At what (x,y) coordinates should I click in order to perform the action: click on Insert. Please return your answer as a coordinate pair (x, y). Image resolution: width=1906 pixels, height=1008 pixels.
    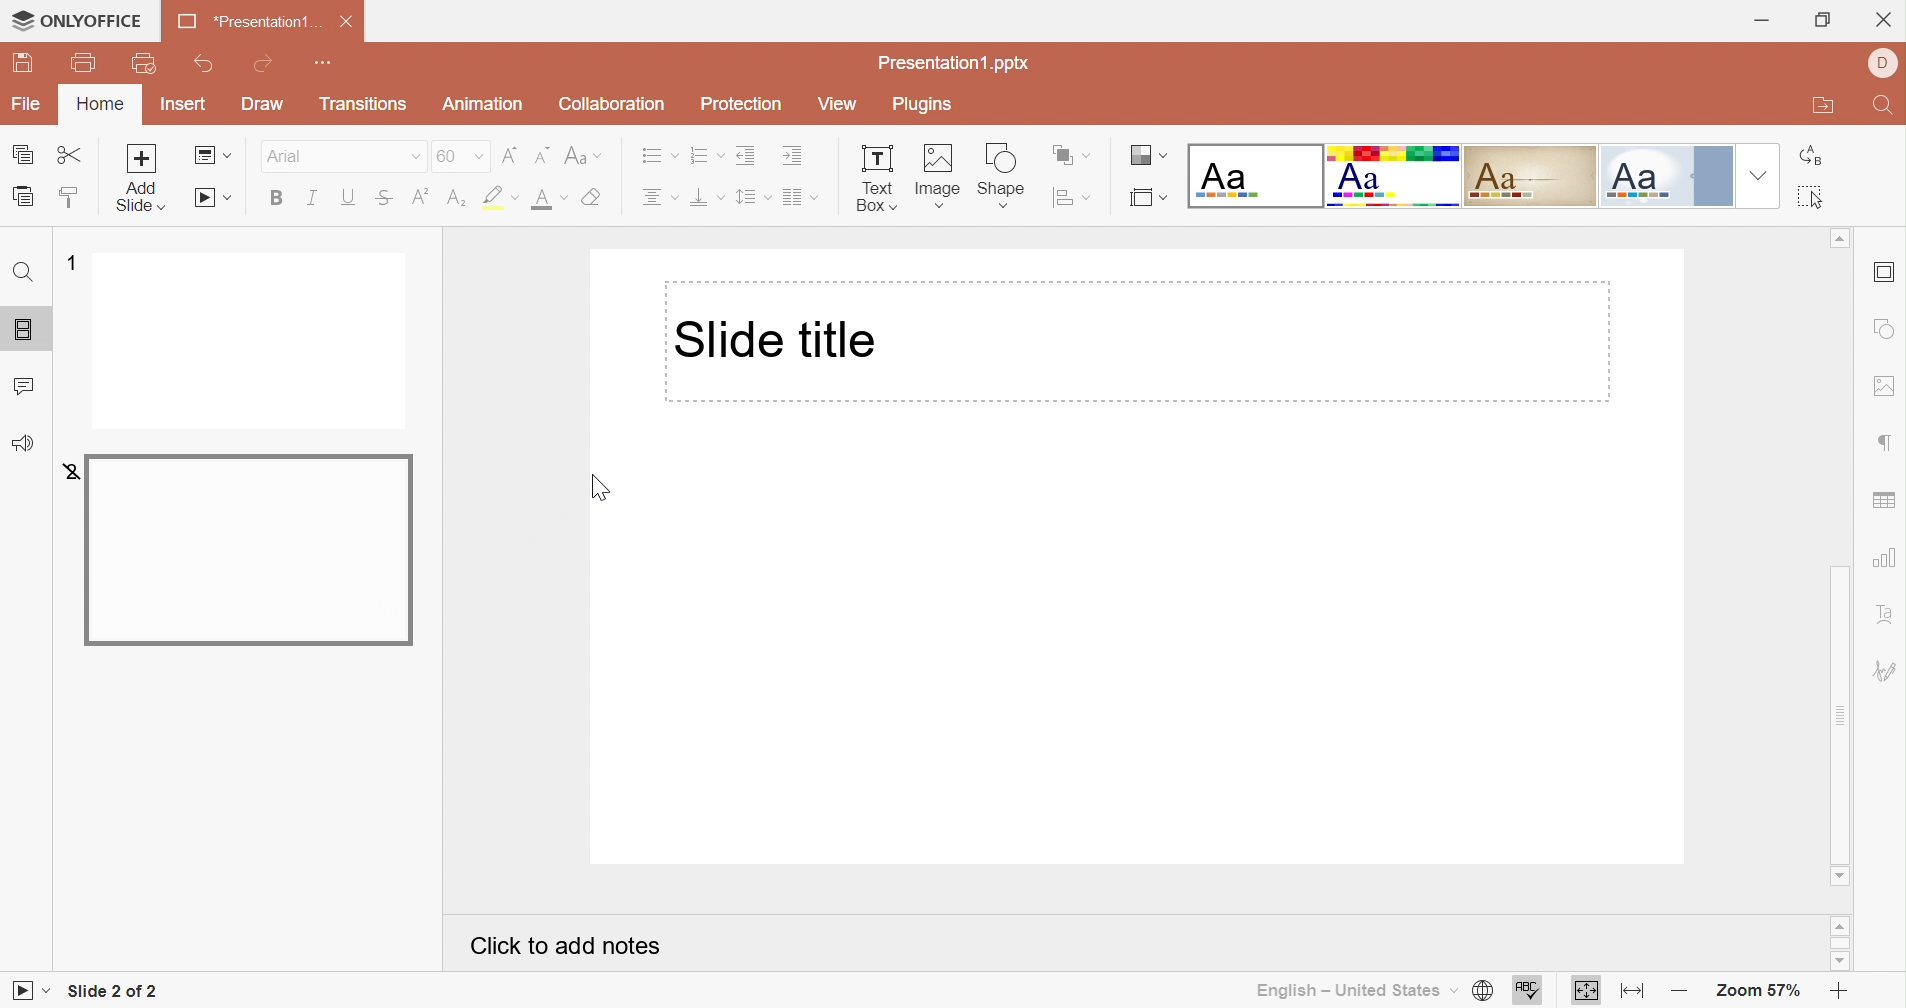
    Looking at the image, I should click on (178, 105).